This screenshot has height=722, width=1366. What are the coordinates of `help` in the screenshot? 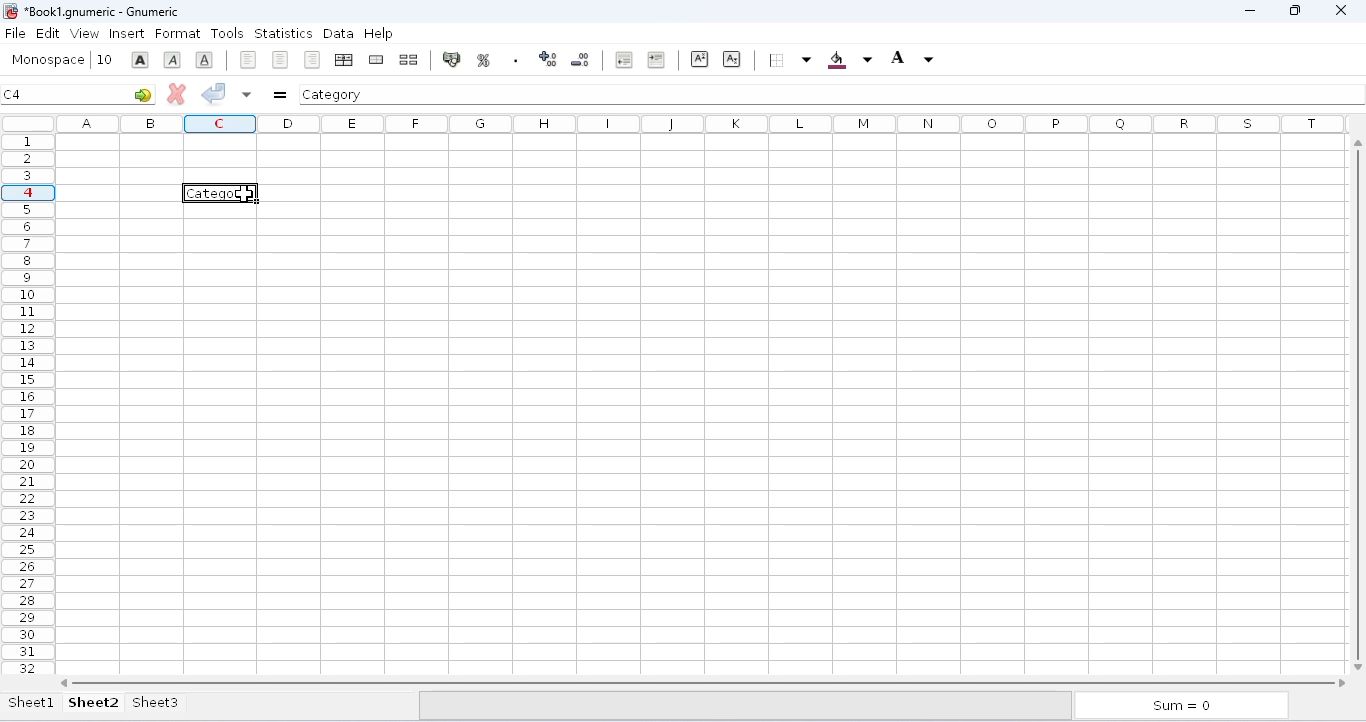 It's located at (378, 32).